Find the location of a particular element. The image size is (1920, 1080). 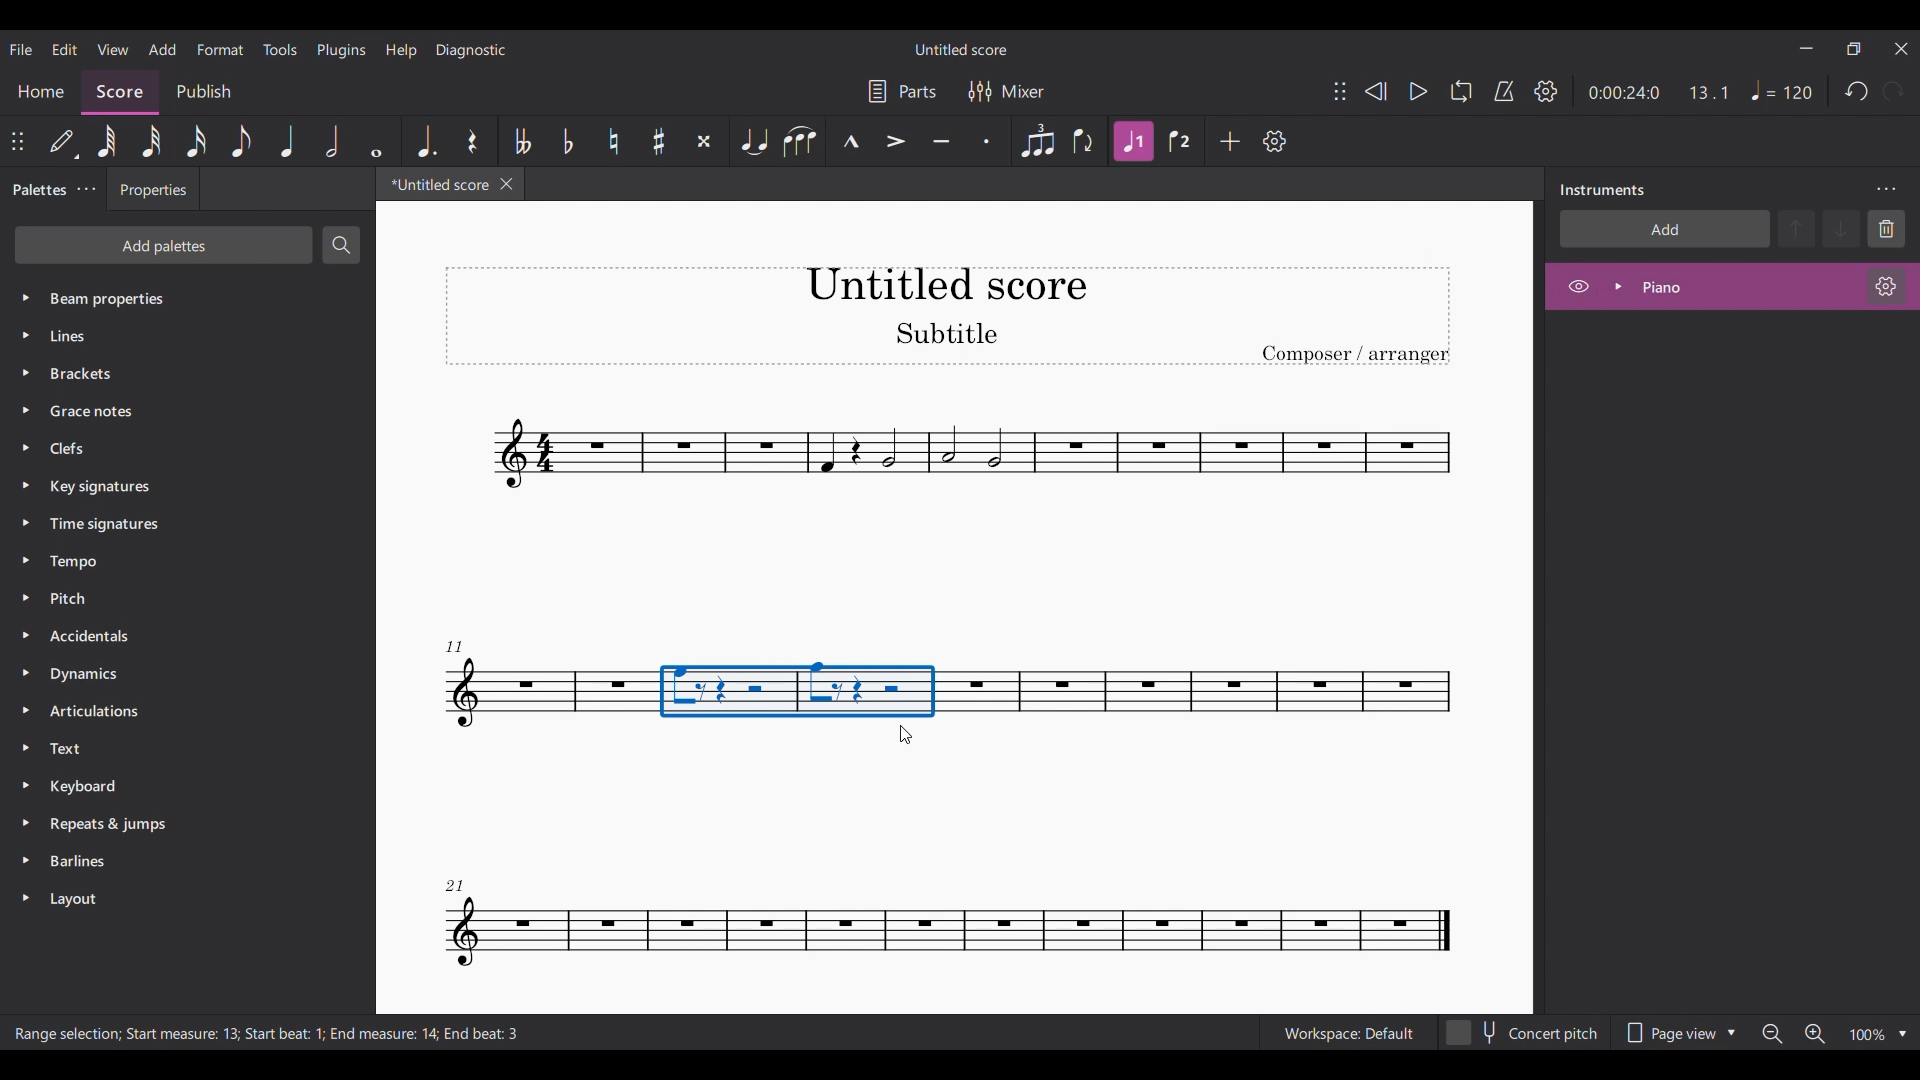

Grace notes is located at coordinates (186, 407).